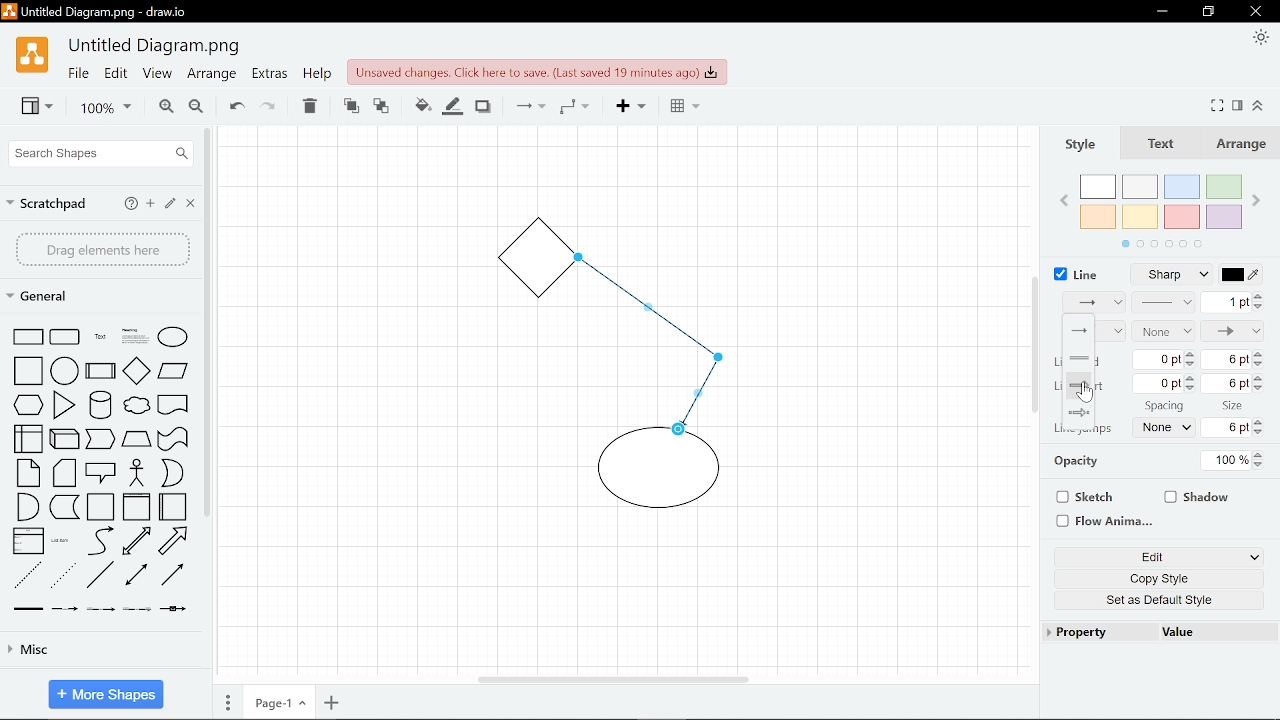  What do you see at coordinates (173, 373) in the screenshot?
I see `shape` at bounding box center [173, 373].